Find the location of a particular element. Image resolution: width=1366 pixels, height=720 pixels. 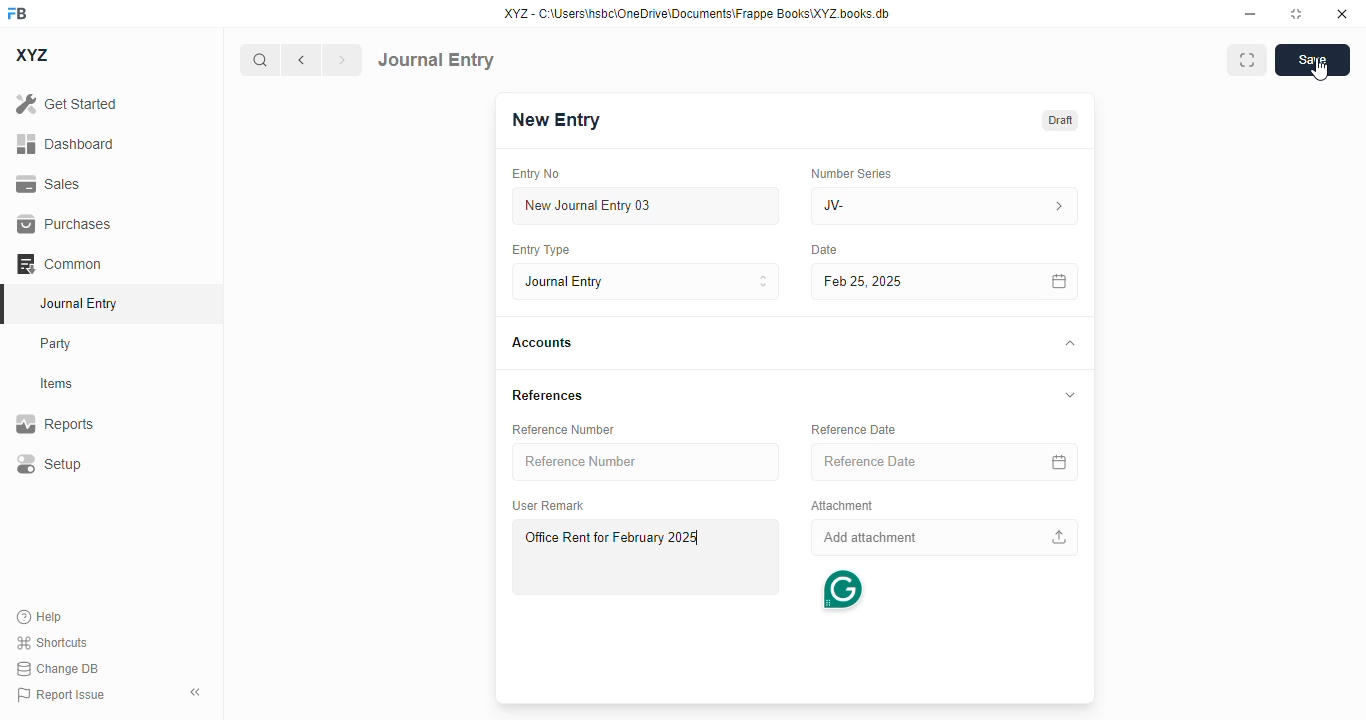

common is located at coordinates (59, 264).